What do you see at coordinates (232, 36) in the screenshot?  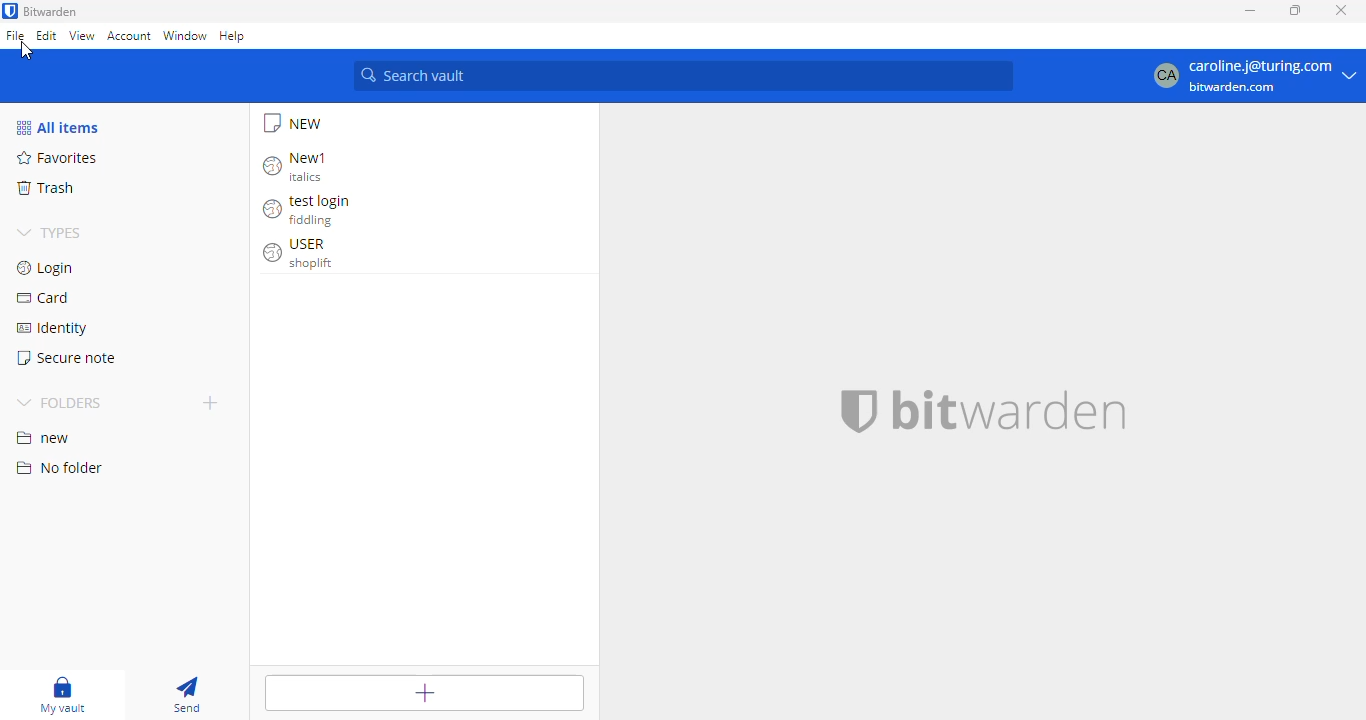 I see `help` at bounding box center [232, 36].